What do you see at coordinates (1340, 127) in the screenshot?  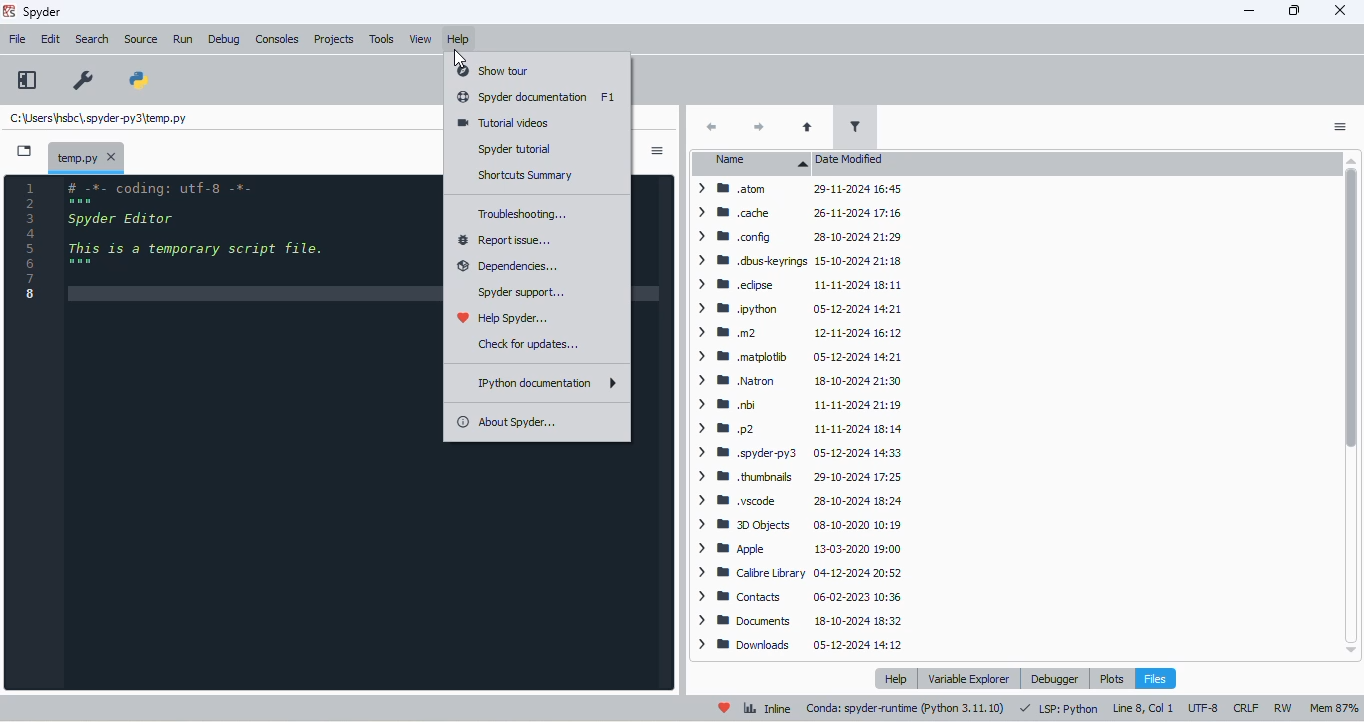 I see `options` at bounding box center [1340, 127].